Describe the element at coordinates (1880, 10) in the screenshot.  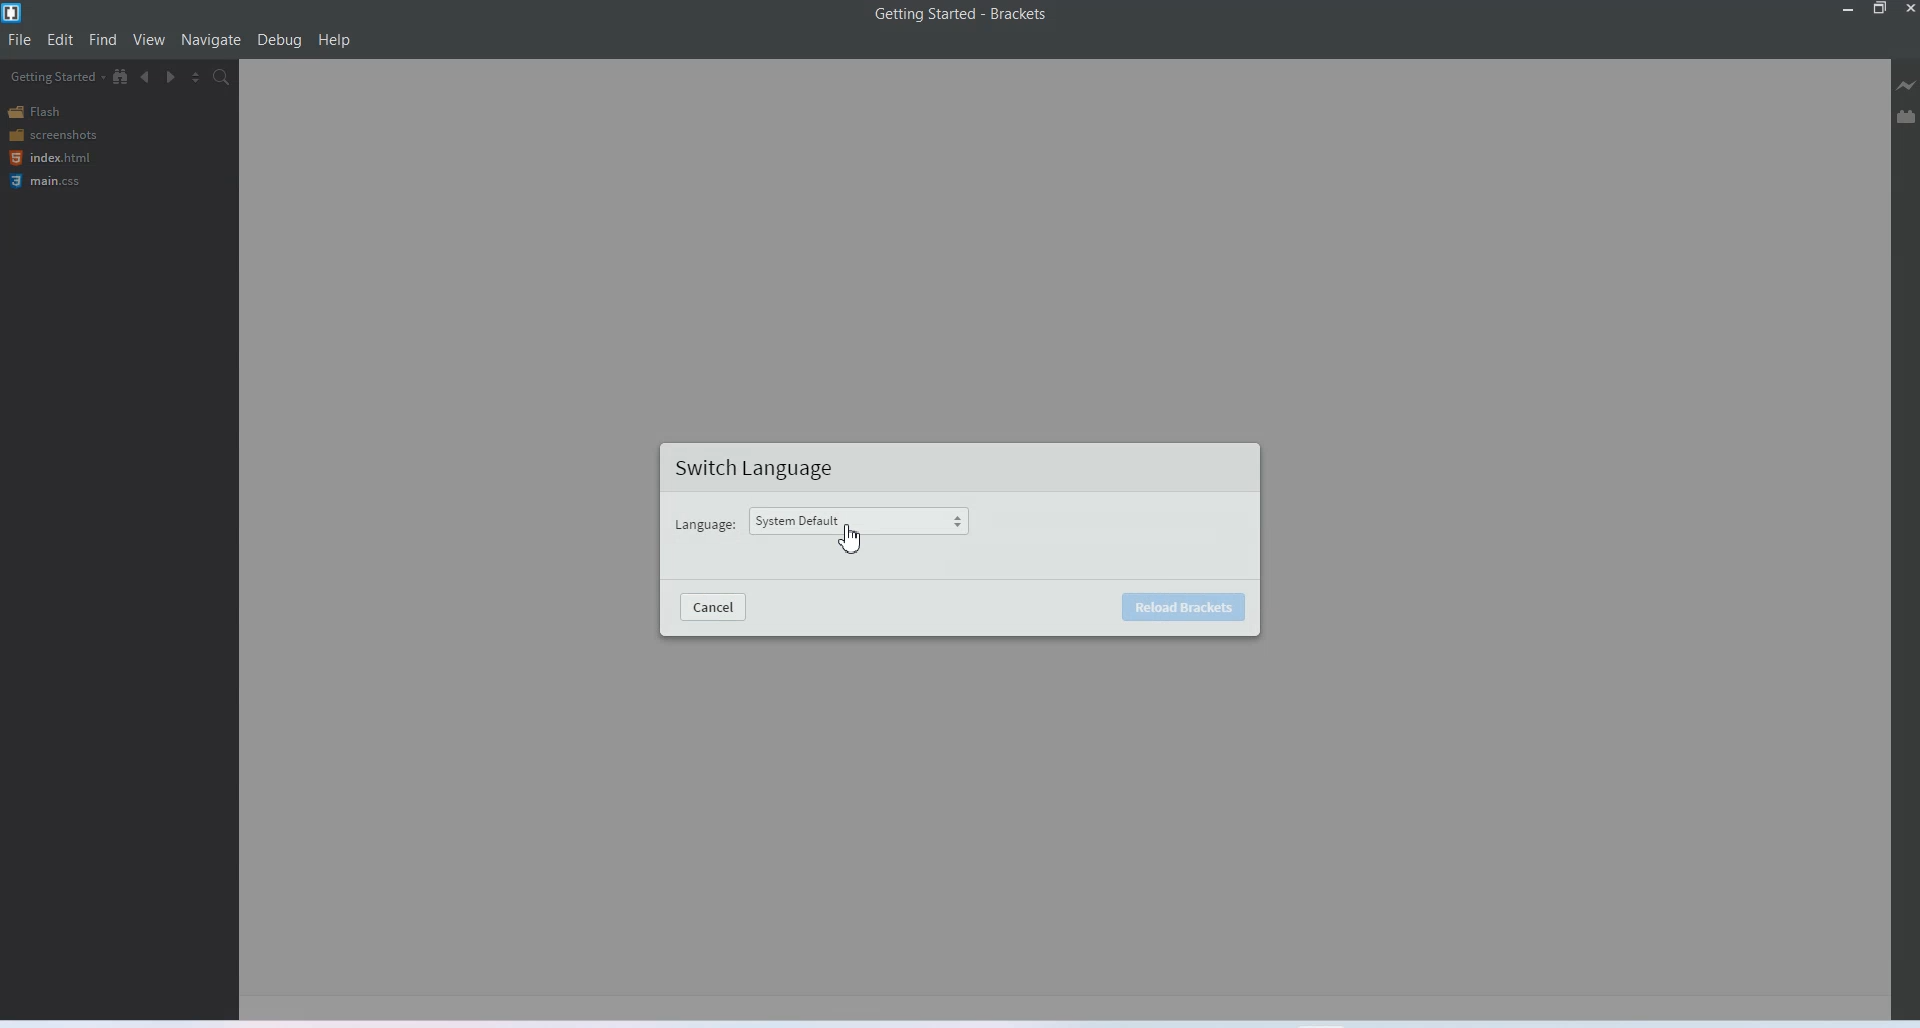
I see `maximize` at that location.